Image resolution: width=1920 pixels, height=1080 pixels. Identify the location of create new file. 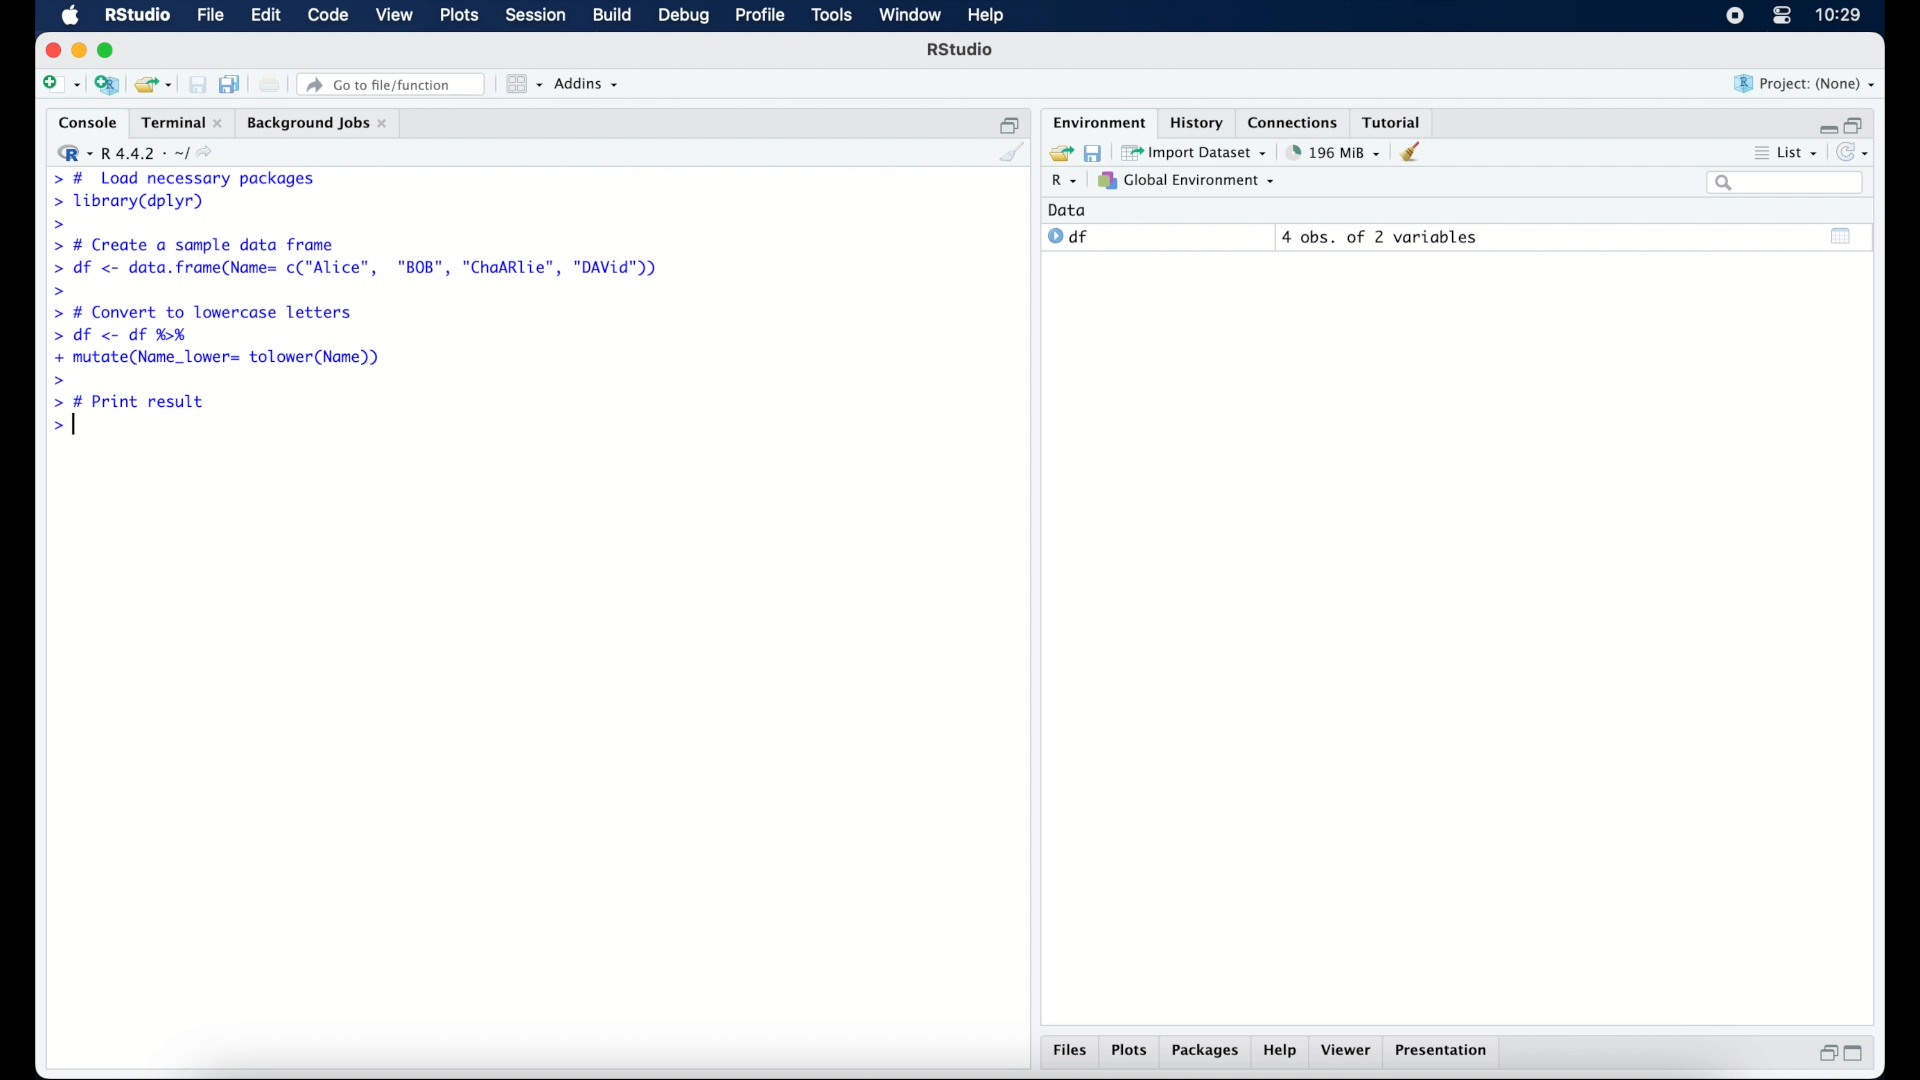
(60, 86).